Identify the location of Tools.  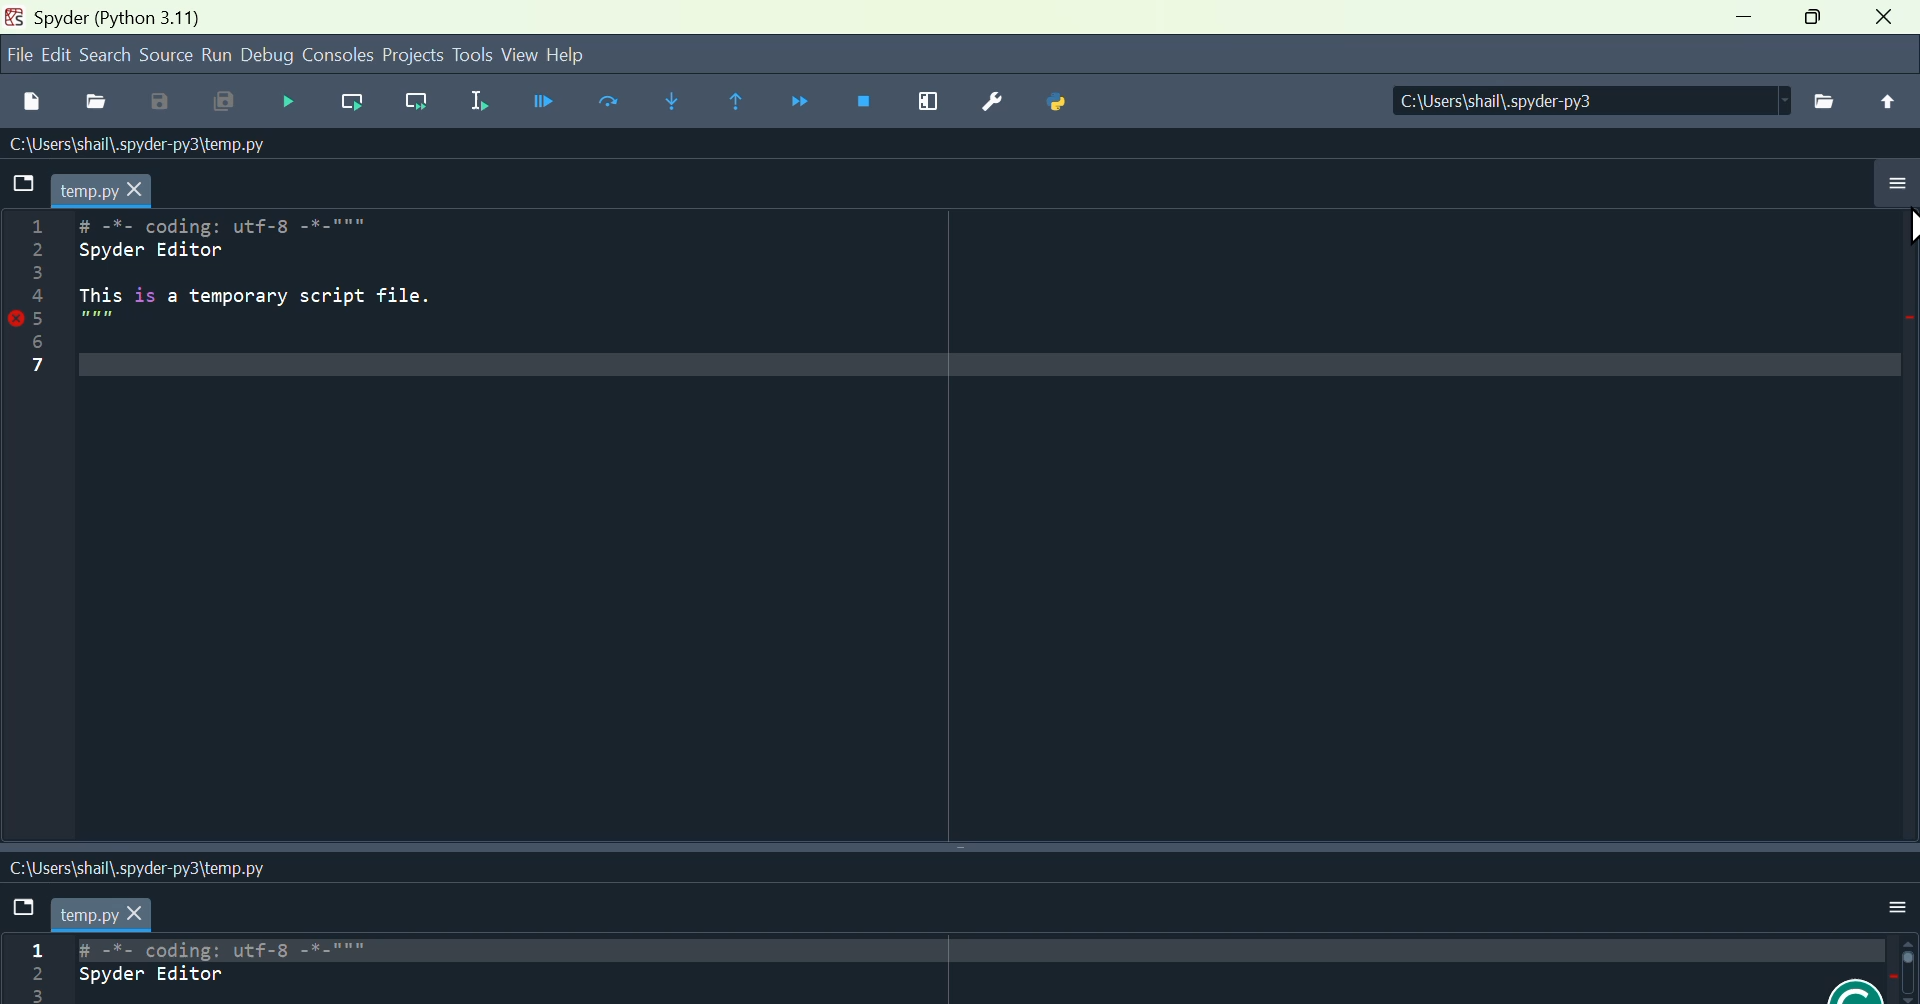
(471, 55).